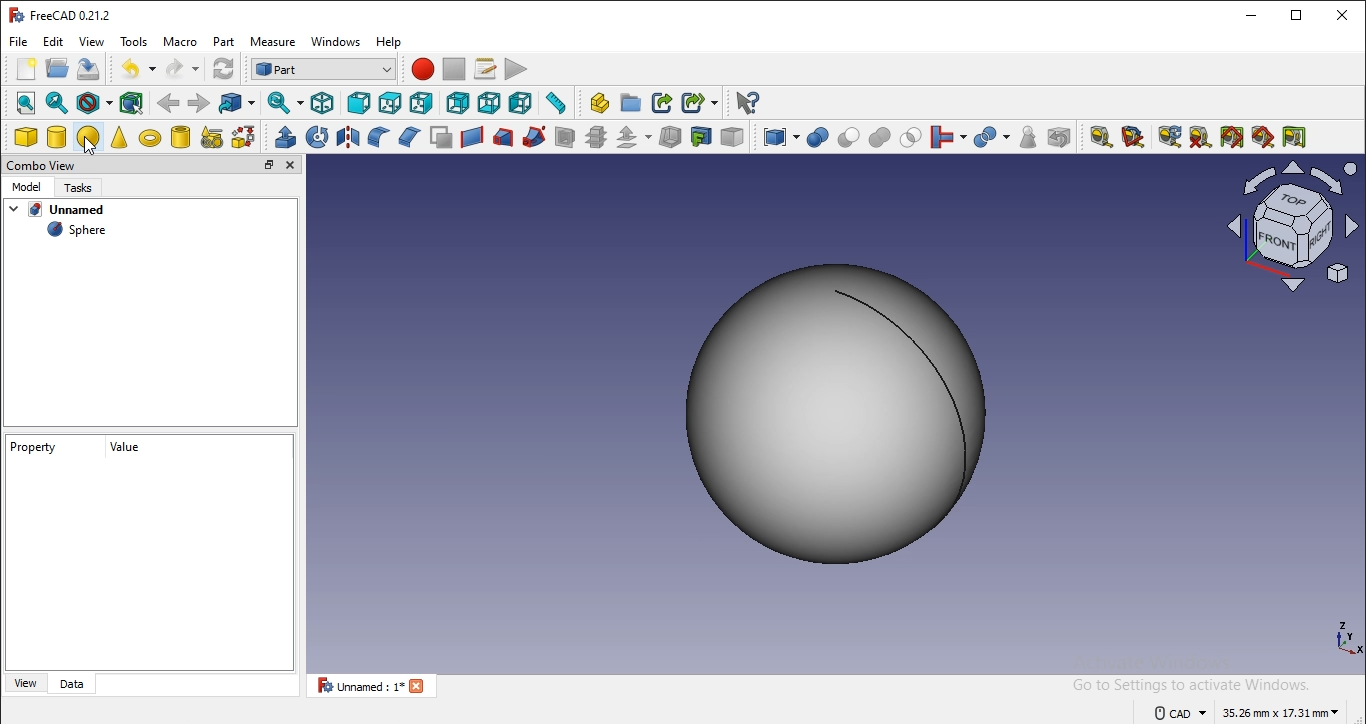 This screenshot has height=724, width=1366. I want to click on refresh, so click(223, 68).